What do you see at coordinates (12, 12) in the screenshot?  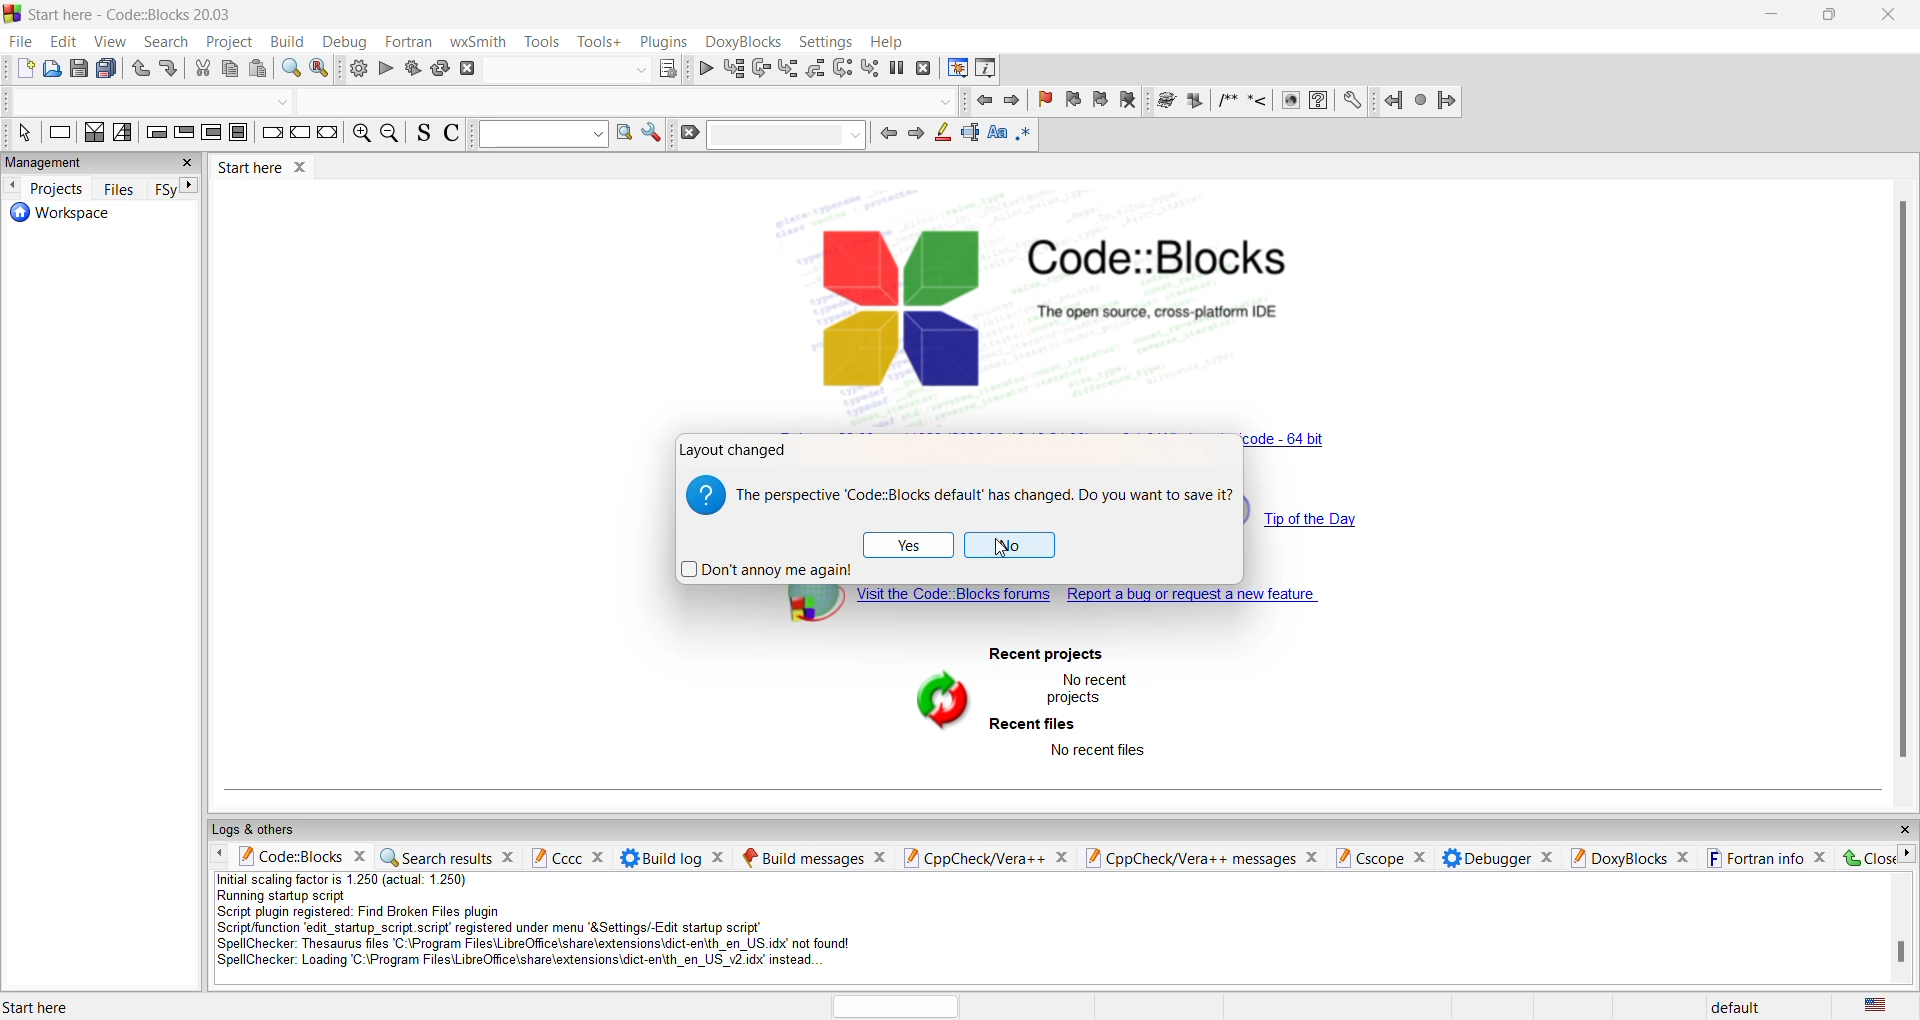 I see `logo` at bounding box center [12, 12].